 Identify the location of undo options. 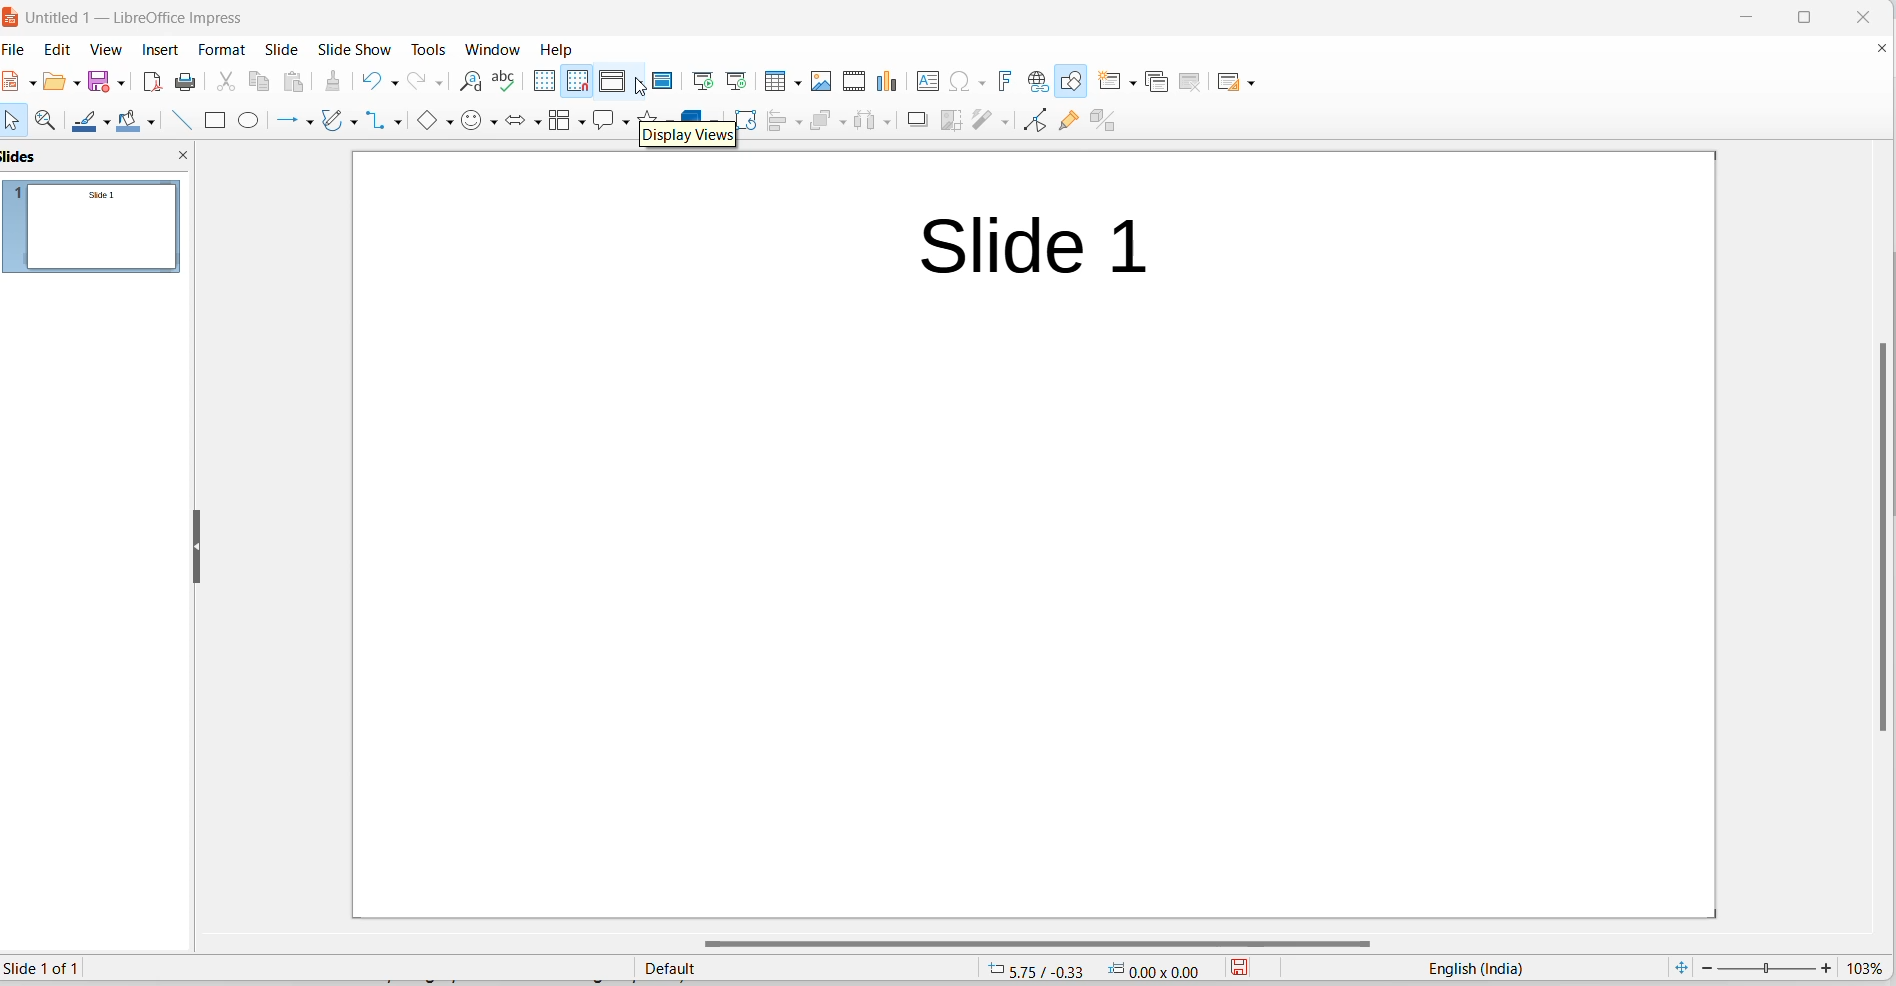
(394, 82).